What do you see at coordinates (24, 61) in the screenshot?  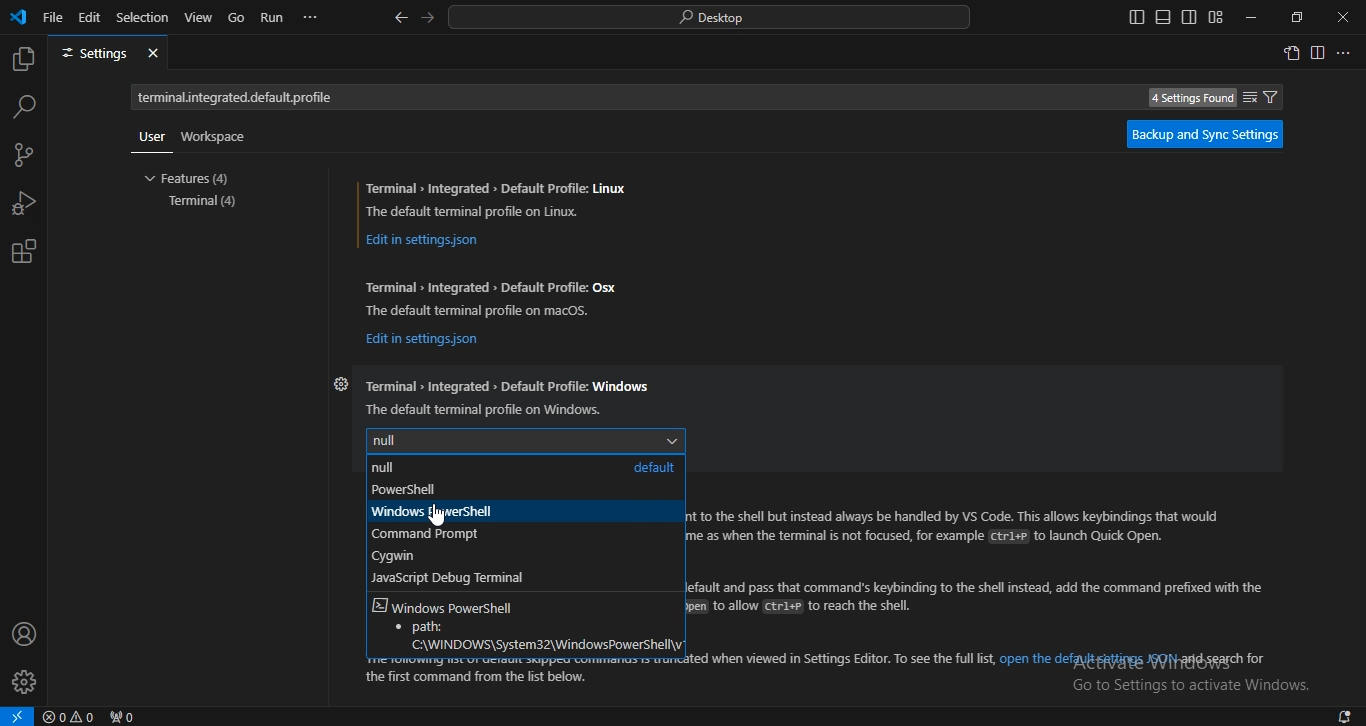 I see `explorer` at bounding box center [24, 61].